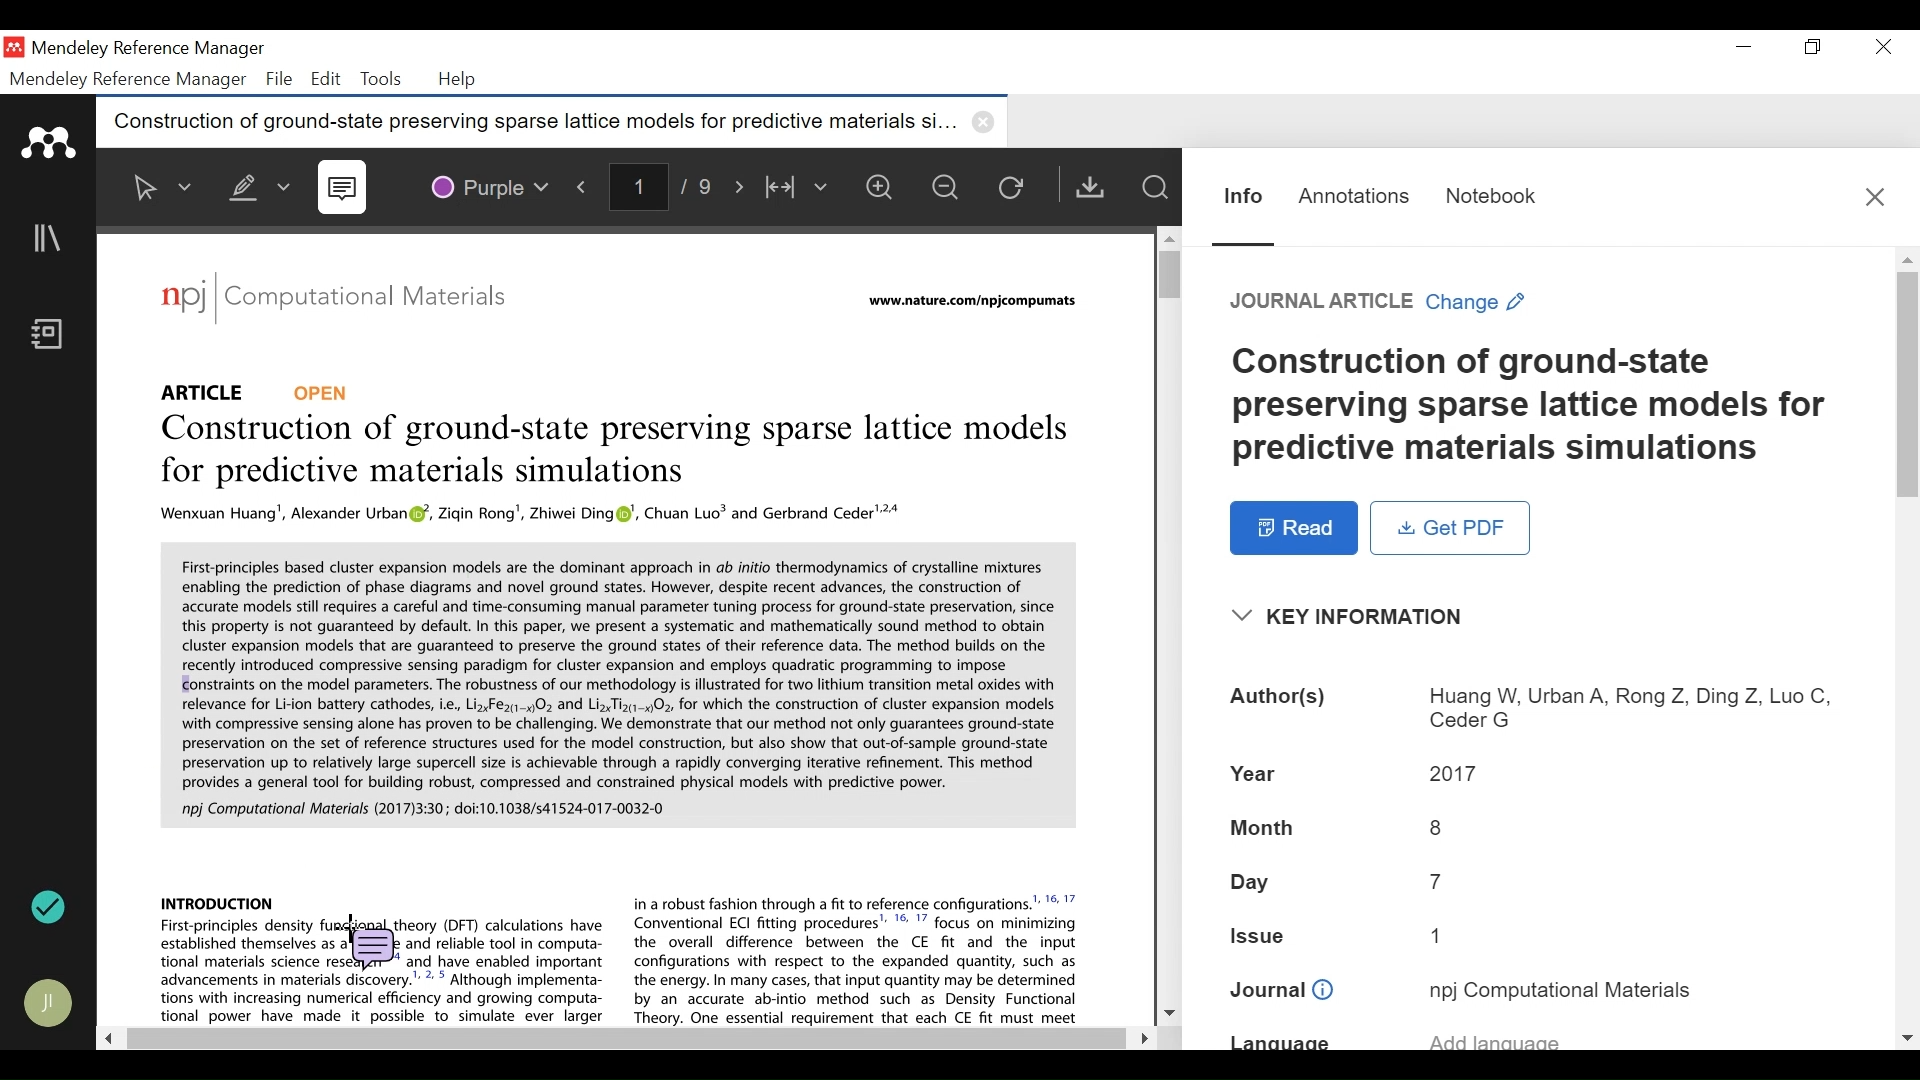  What do you see at coordinates (371, 943) in the screenshot?
I see `Sticky note` at bounding box center [371, 943].